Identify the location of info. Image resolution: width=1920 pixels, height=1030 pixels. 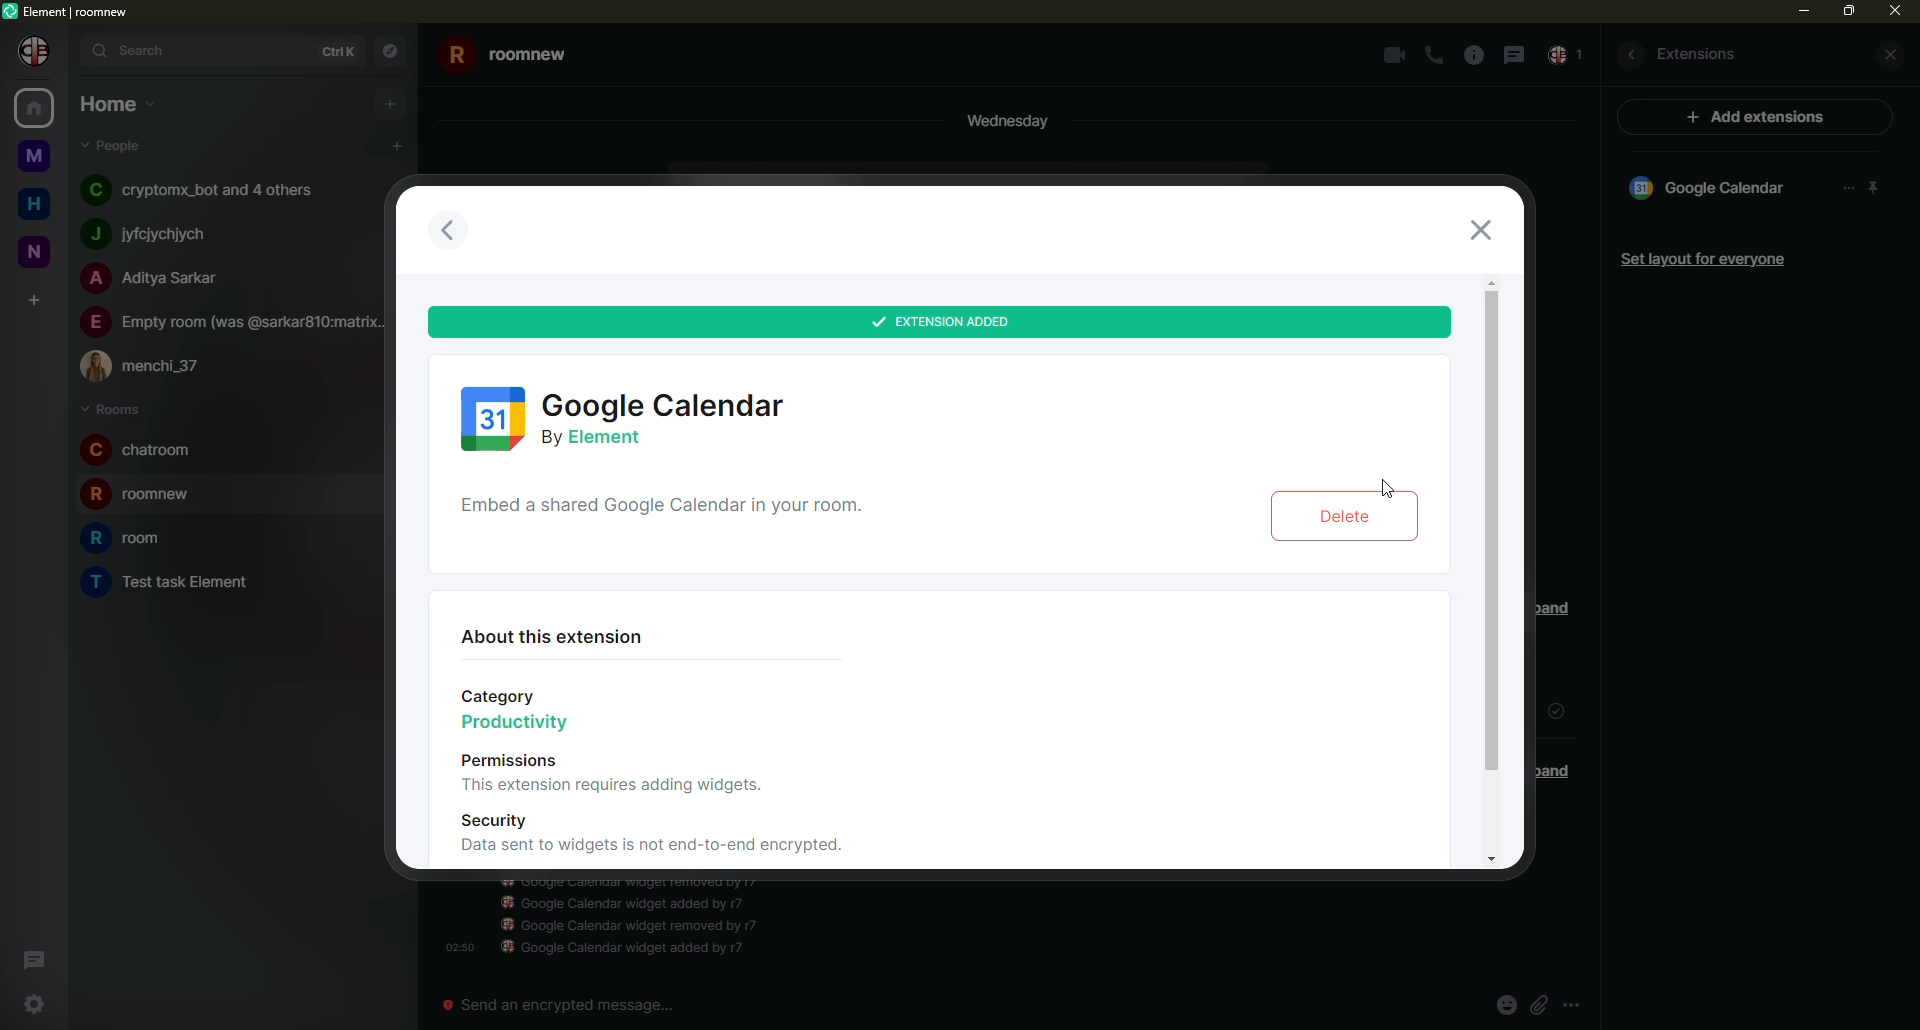
(1475, 56).